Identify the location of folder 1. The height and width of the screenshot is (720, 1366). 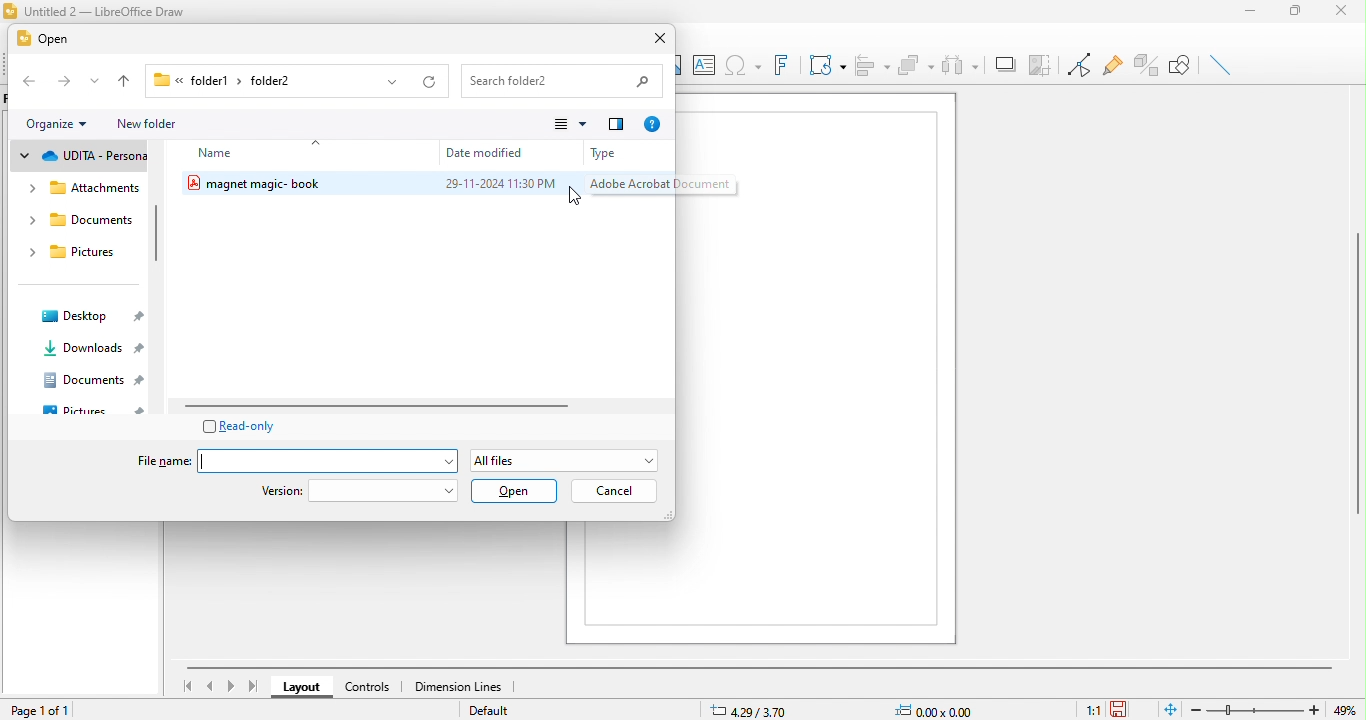
(198, 81).